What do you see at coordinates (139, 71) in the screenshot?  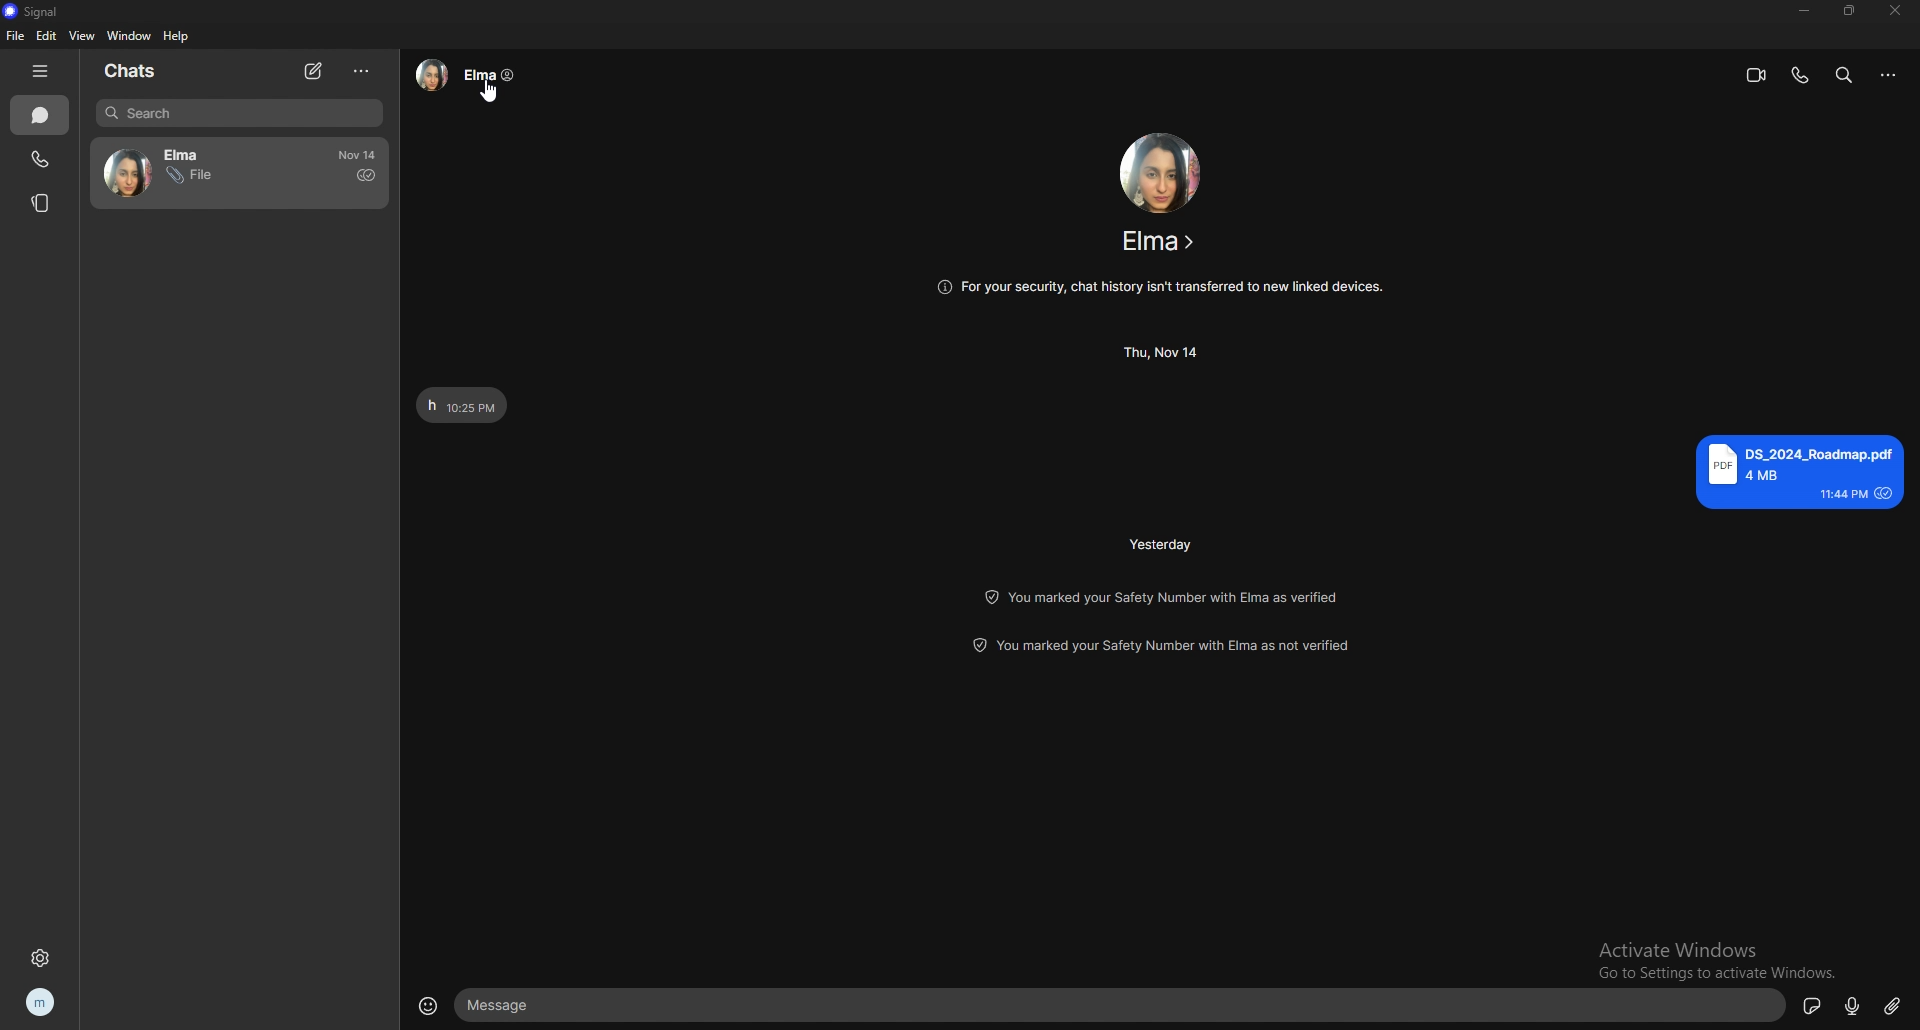 I see `chats` at bounding box center [139, 71].